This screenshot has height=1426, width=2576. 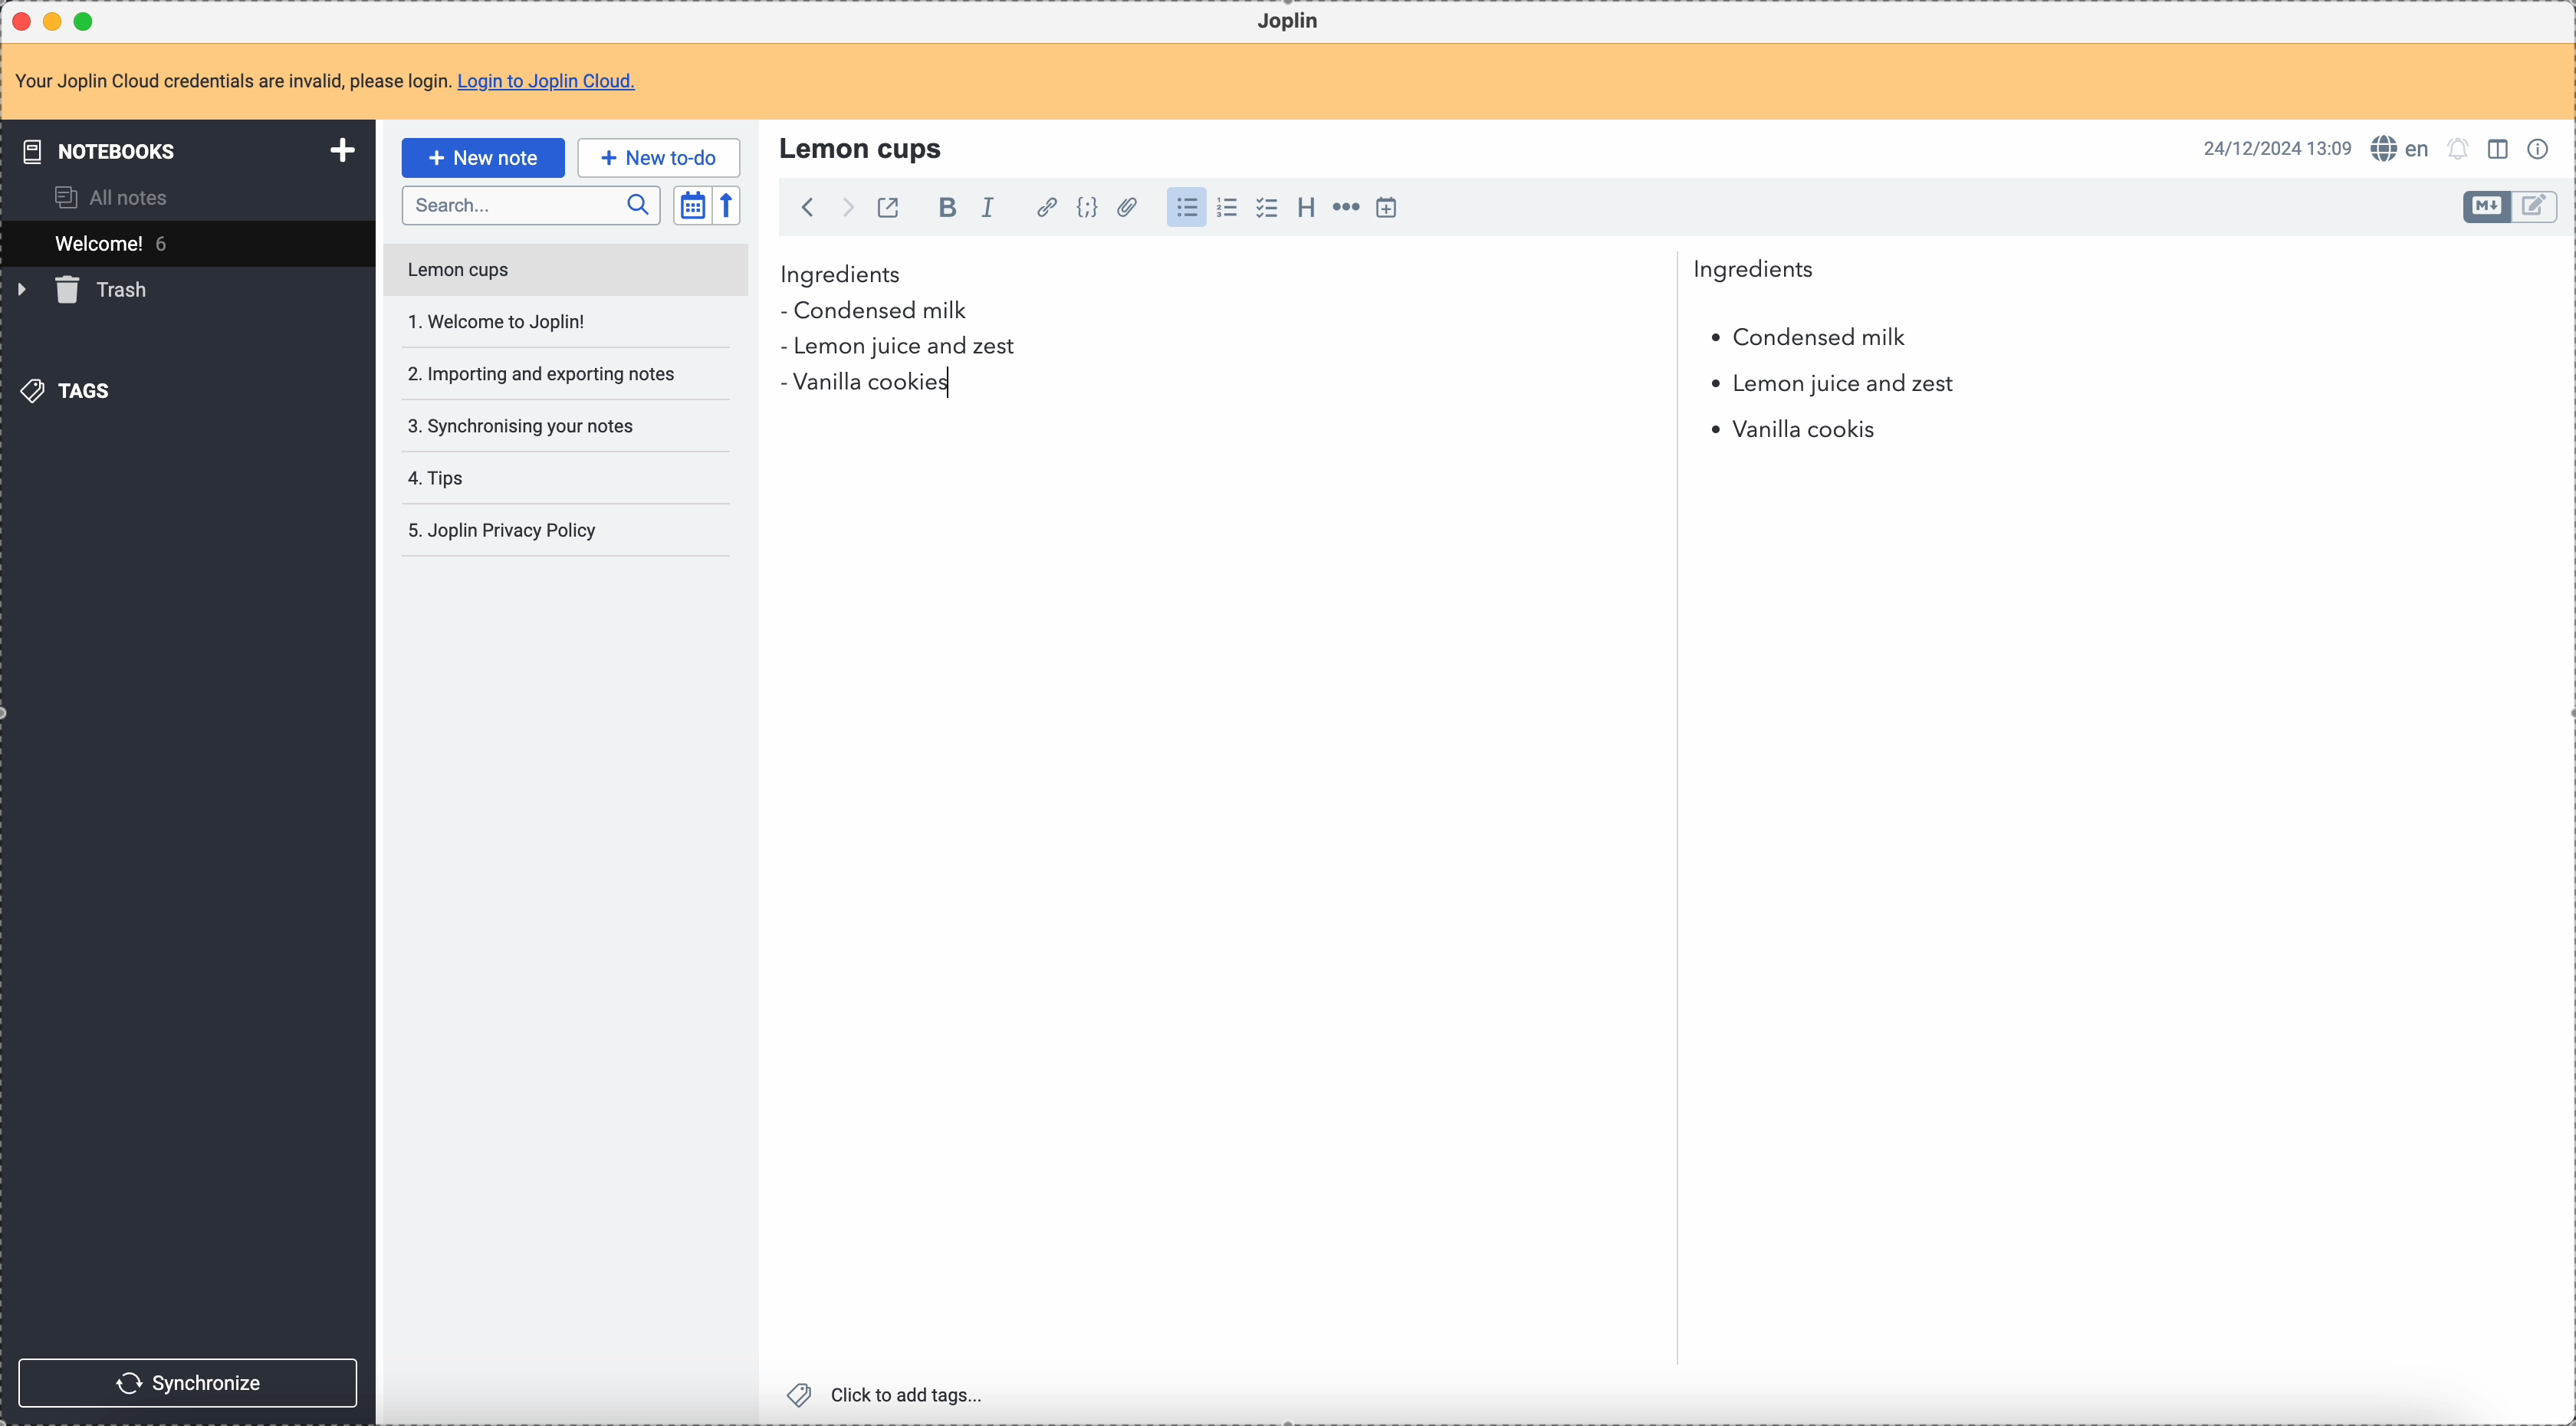 I want to click on toggle edit layout, so click(x=2488, y=207).